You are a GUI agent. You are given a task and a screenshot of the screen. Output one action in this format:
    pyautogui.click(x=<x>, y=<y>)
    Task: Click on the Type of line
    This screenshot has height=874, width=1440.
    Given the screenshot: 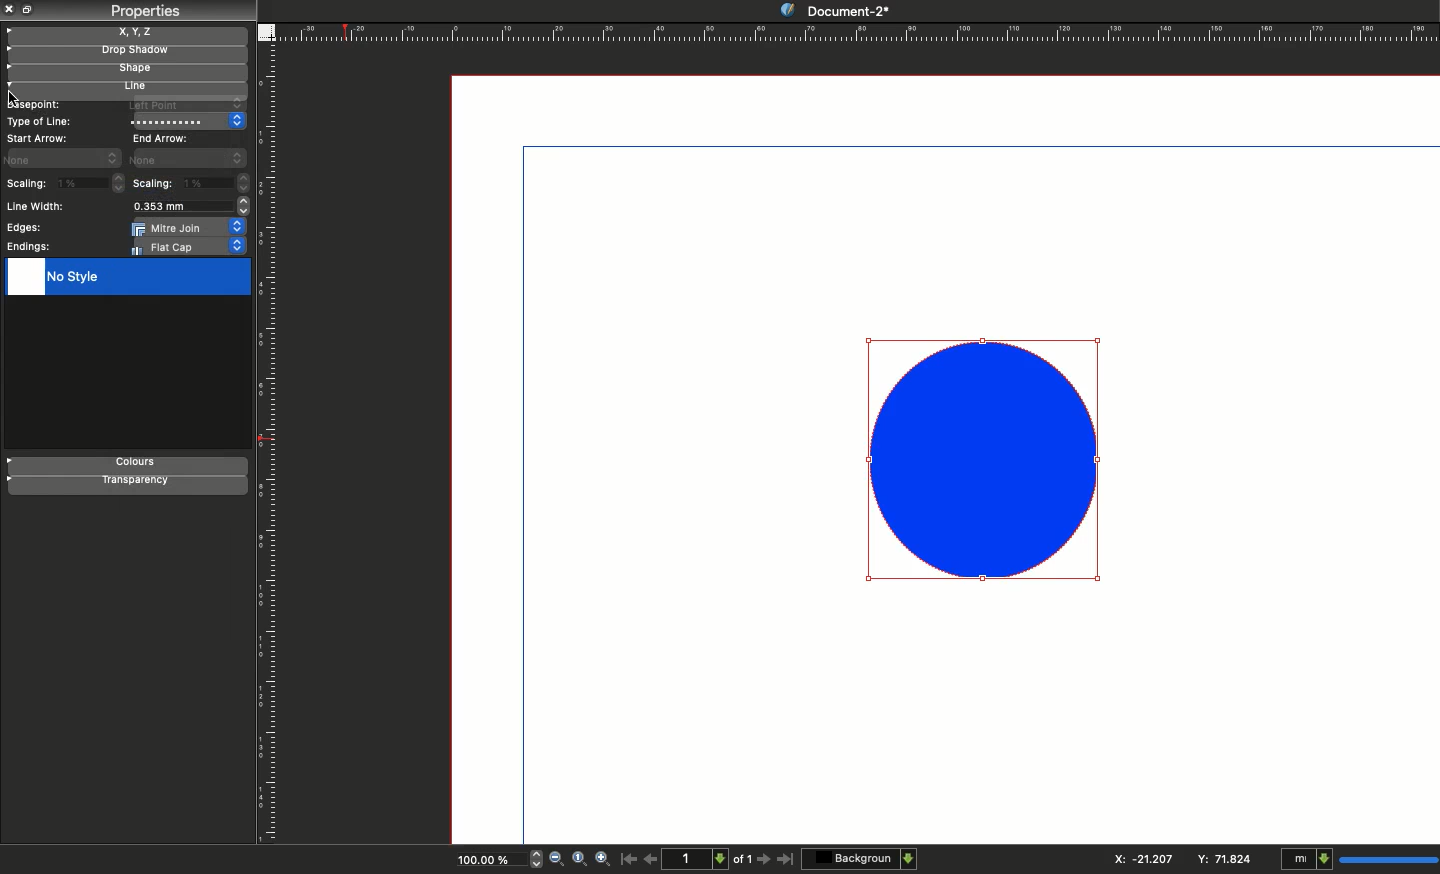 What is the action you would take?
    pyautogui.click(x=41, y=121)
    